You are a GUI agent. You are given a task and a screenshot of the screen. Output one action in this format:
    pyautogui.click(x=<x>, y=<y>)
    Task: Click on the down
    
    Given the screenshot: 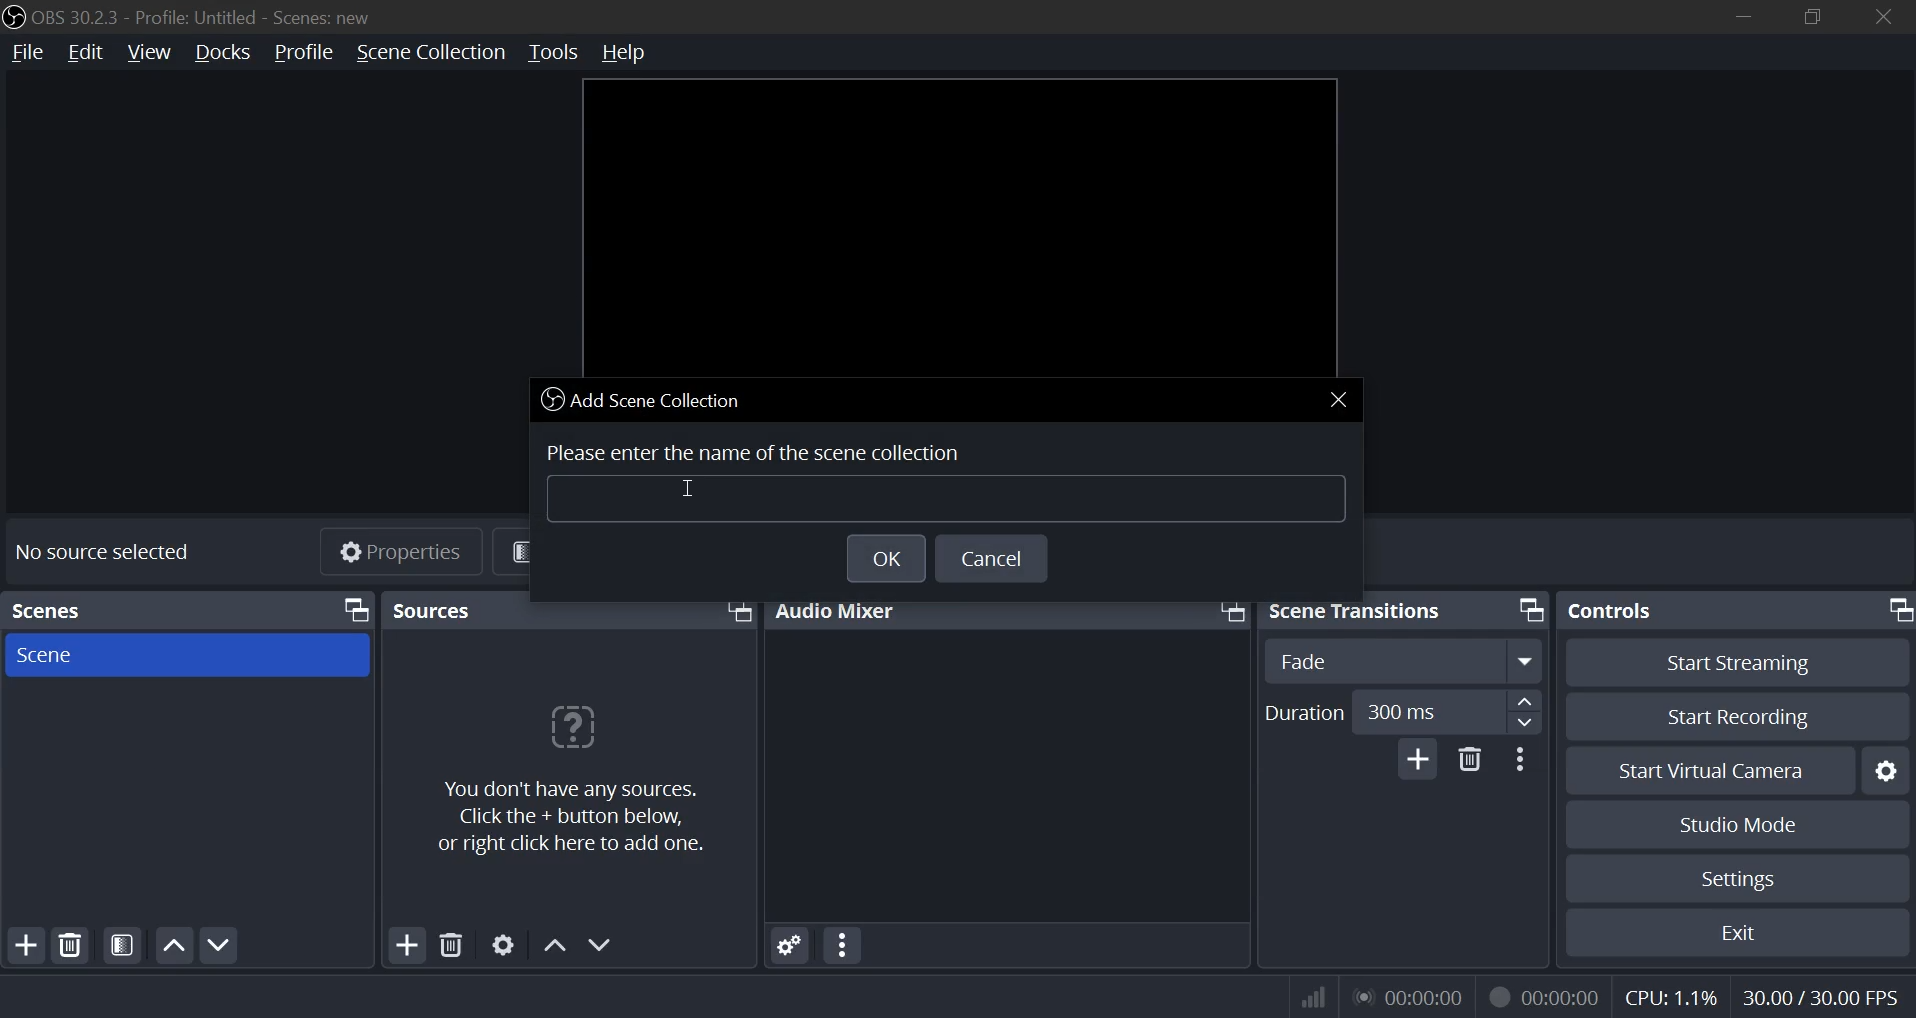 What is the action you would take?
    pyautogui.click(x=602, y=945)
    